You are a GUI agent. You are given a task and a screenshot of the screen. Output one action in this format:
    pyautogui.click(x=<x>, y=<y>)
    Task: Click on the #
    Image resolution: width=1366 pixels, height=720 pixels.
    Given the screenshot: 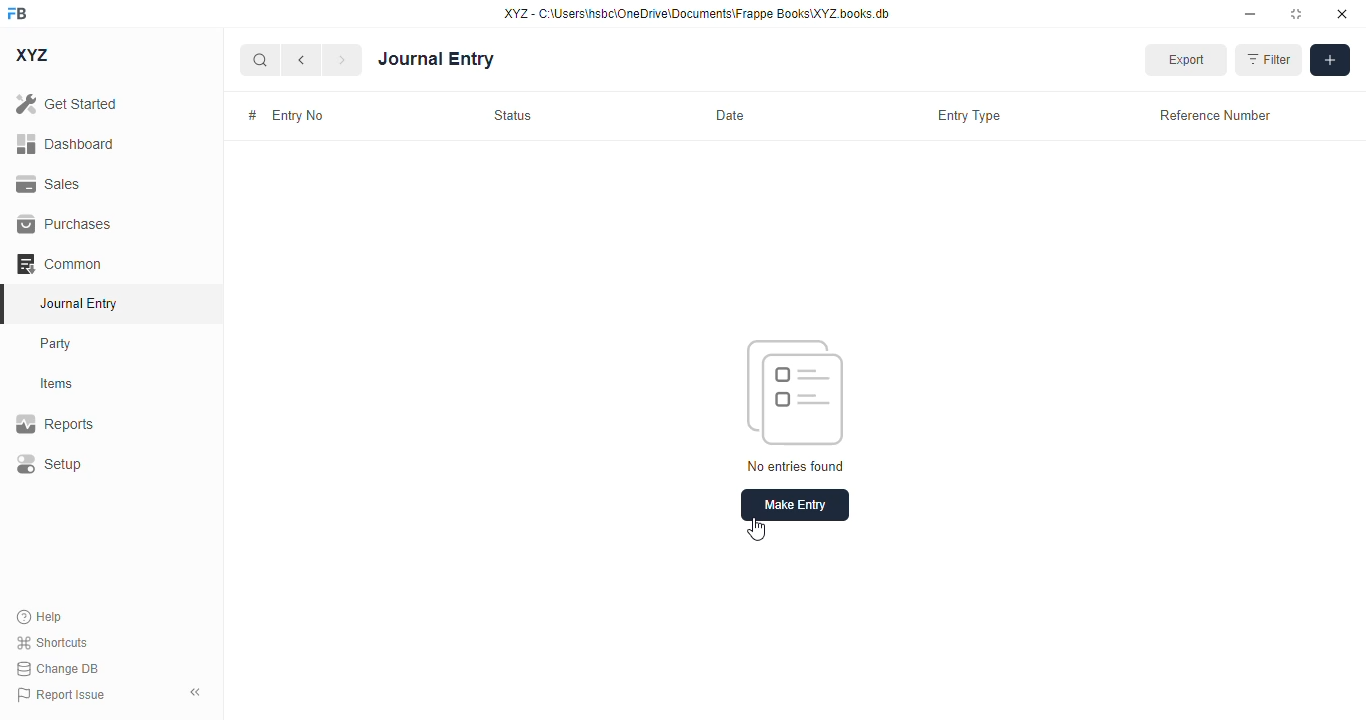 What is the action you would take?
    pyautogui.click(x=253, y=114)
    